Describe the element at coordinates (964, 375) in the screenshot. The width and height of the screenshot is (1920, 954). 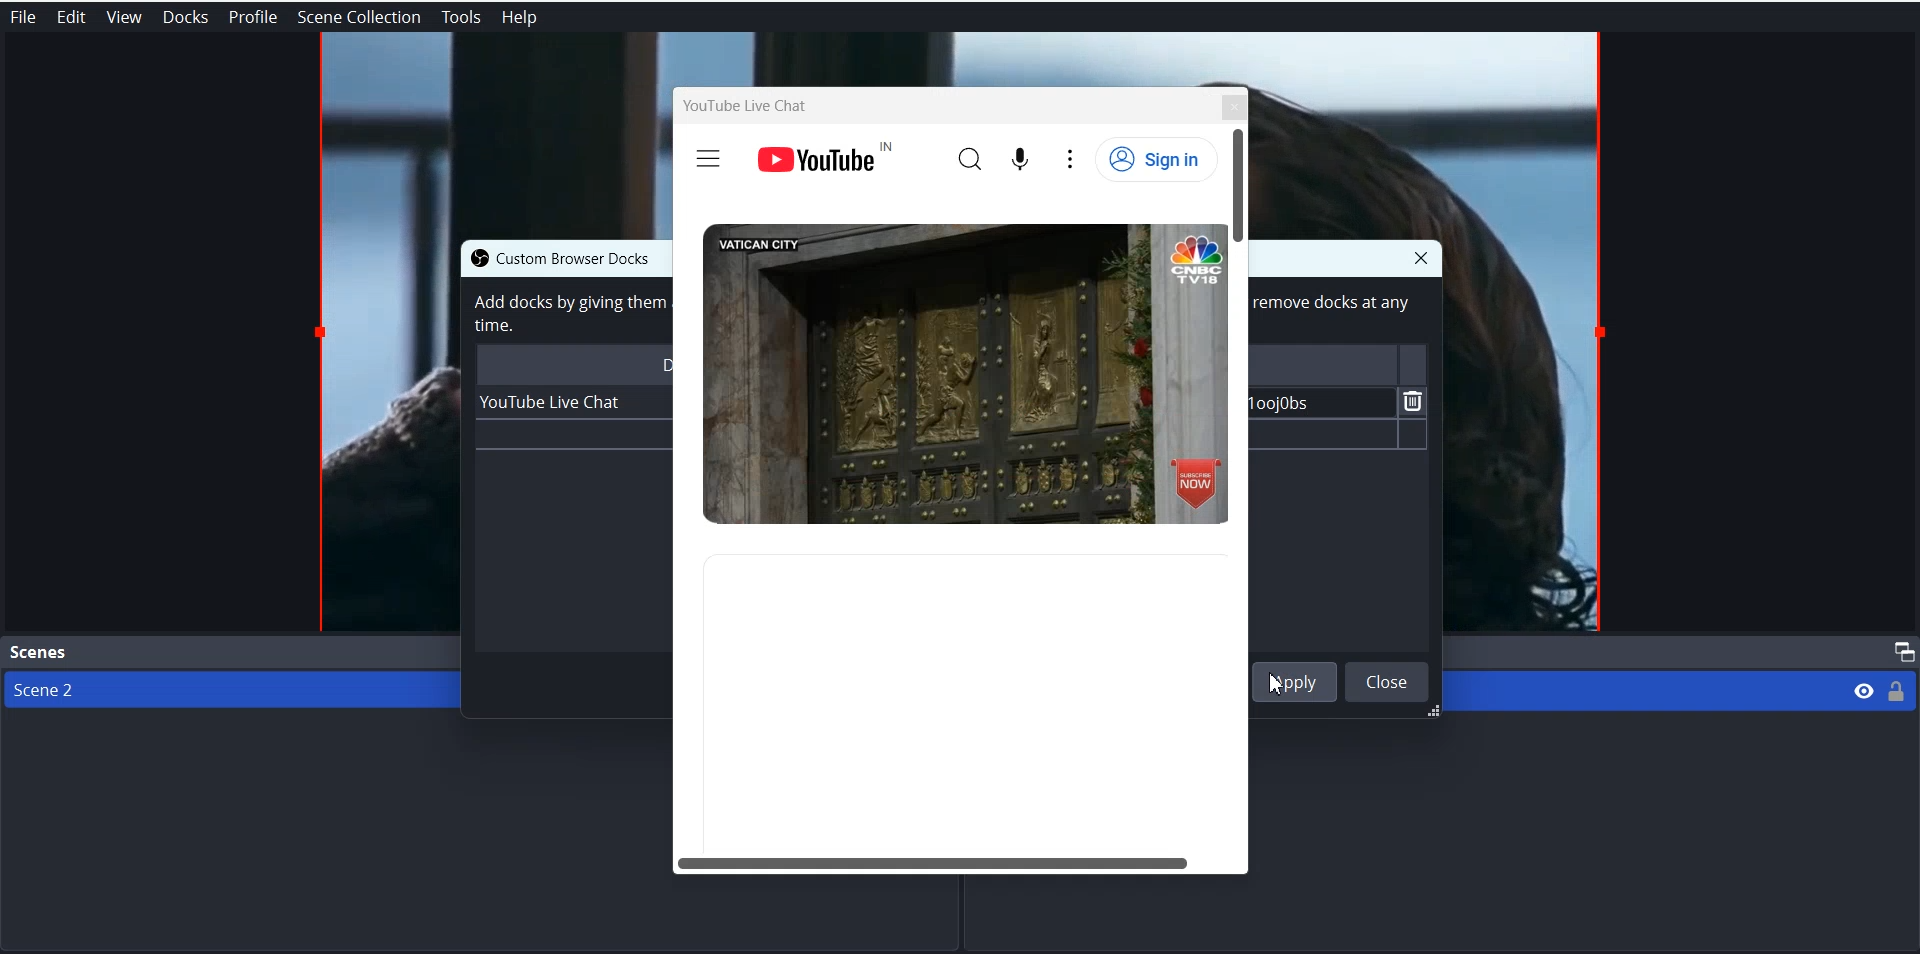
I see `File Preview window` at that location.